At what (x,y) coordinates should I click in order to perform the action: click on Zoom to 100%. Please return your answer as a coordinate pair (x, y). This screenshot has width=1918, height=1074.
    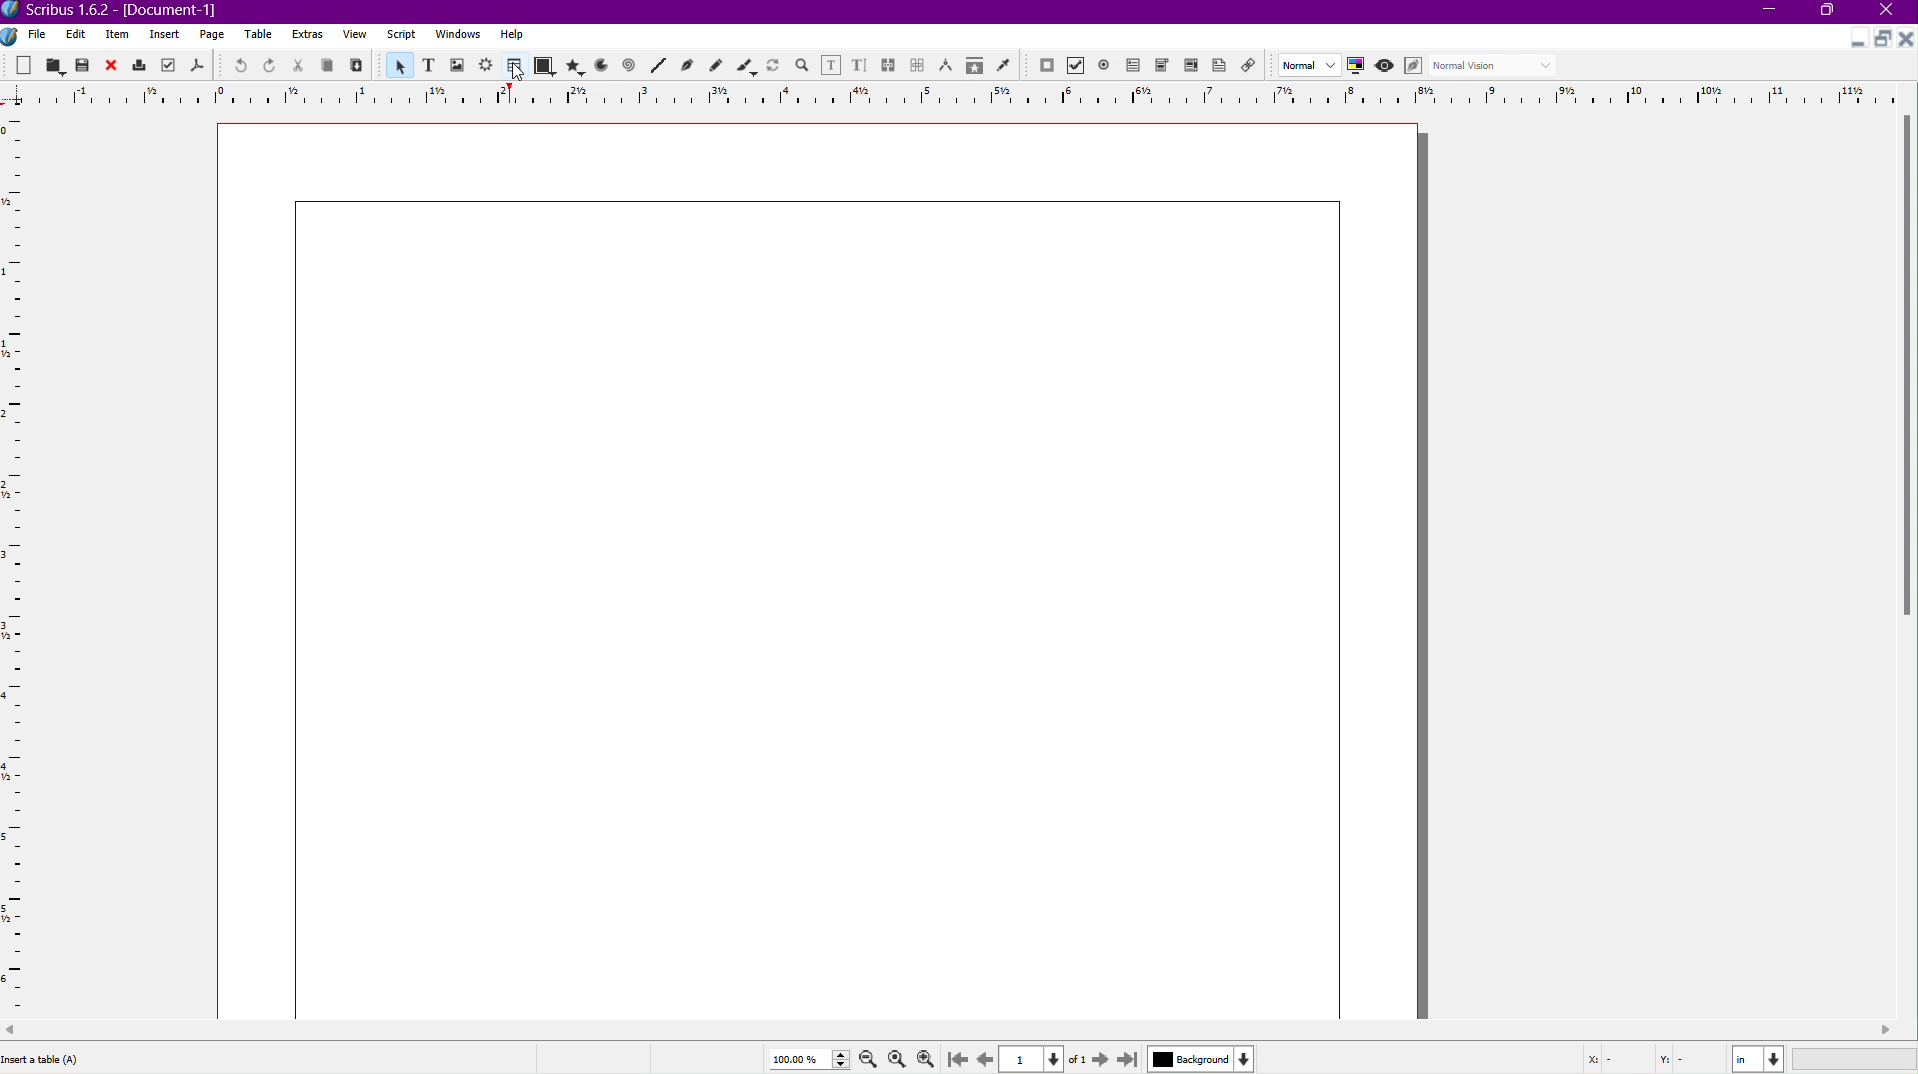
    Looking at the image, I should click on (896, 1056).